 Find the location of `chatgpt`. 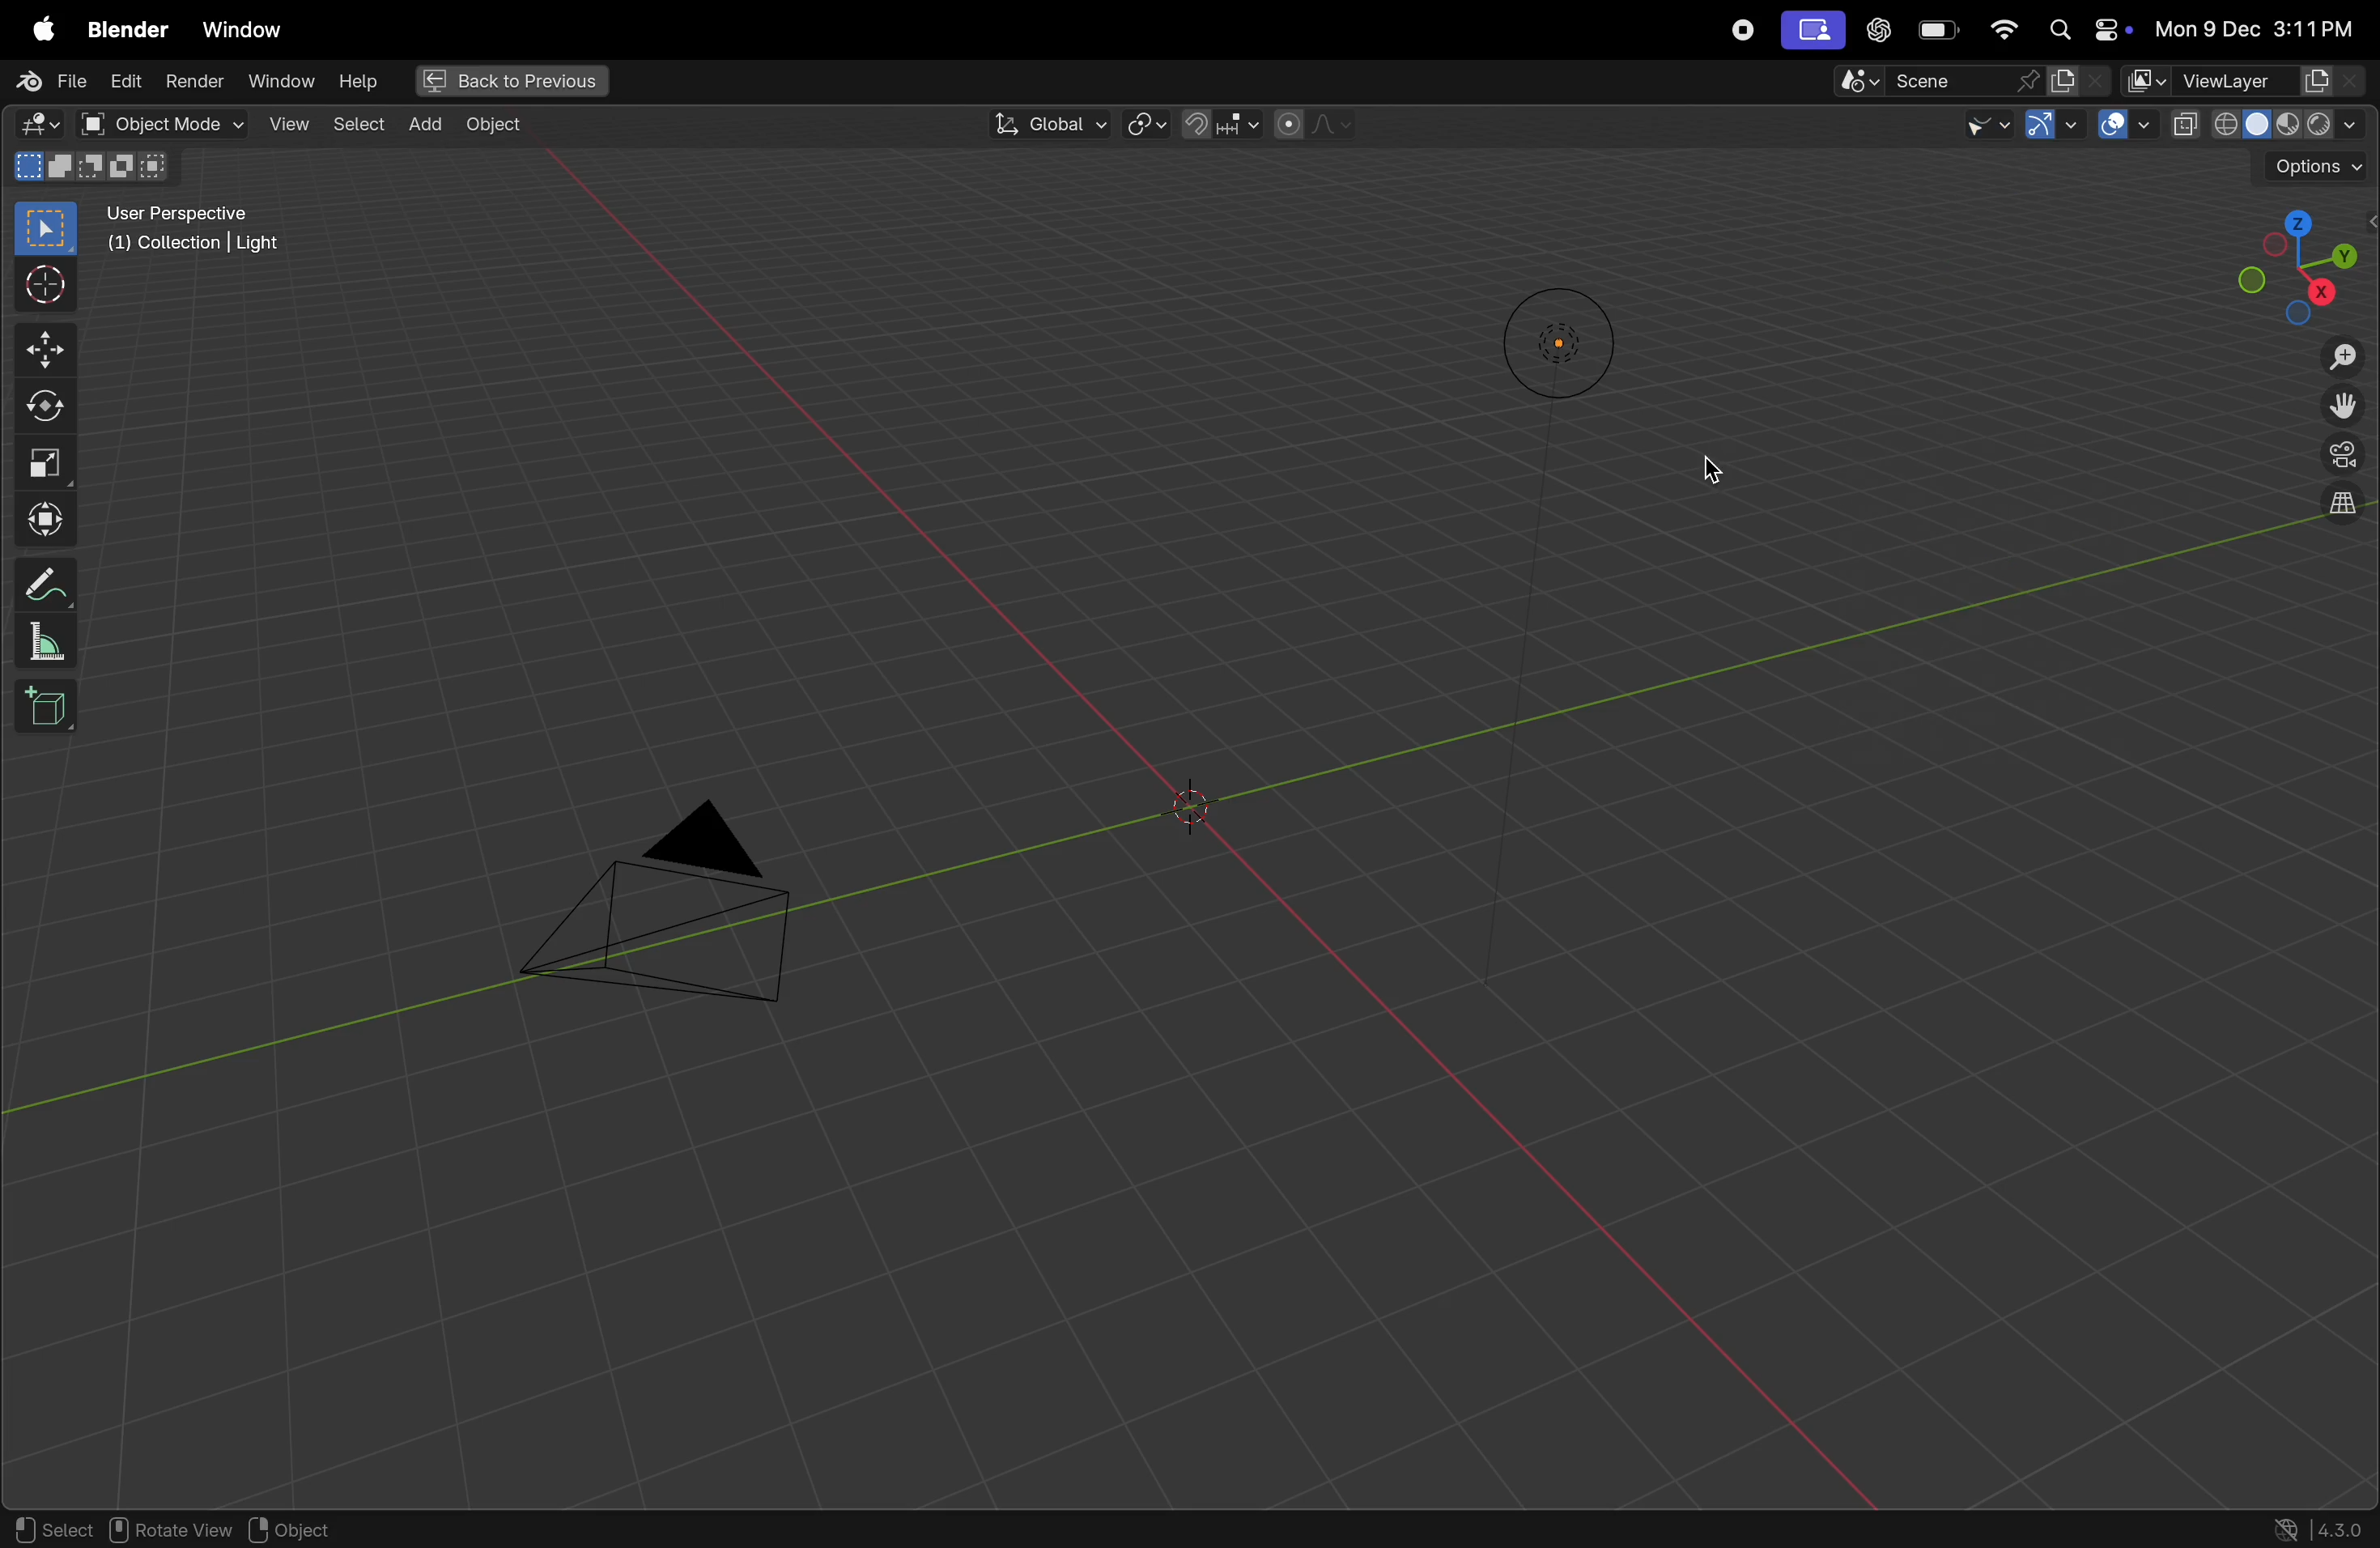

chatgpt is located at coordinates (1875, 32).